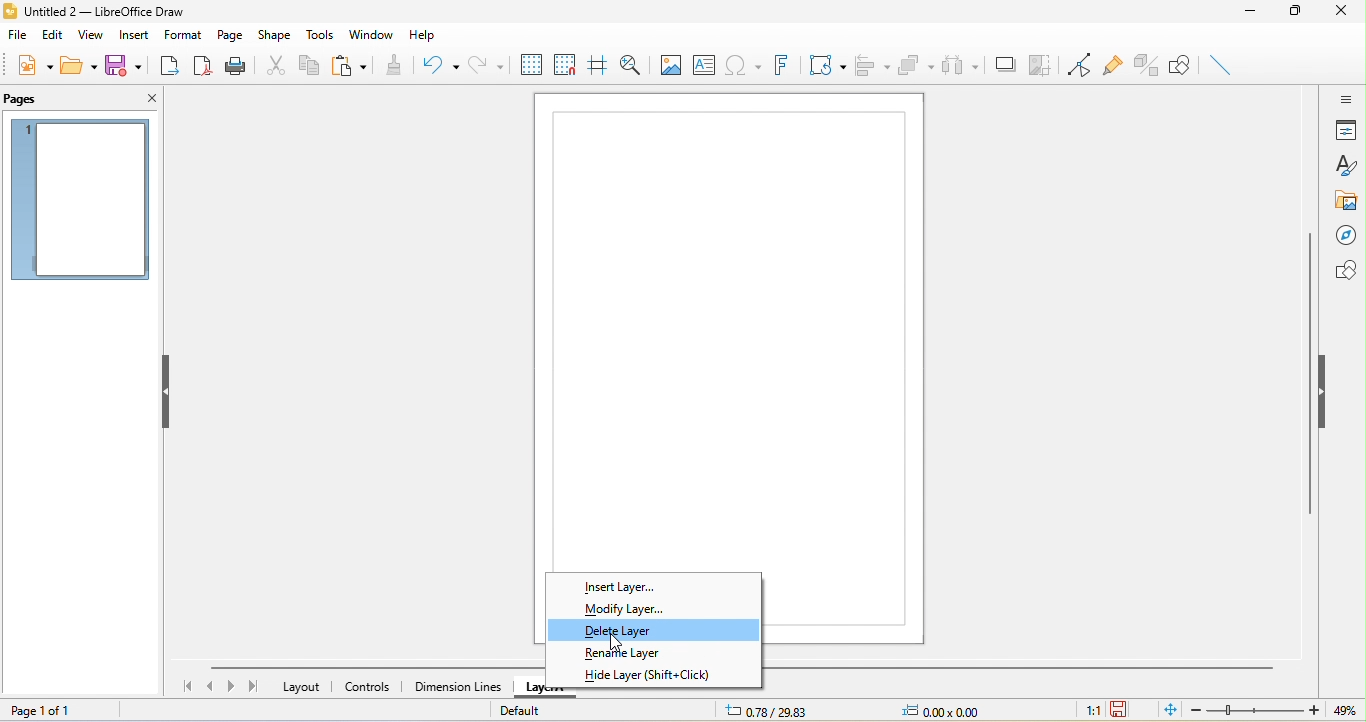 The image size is (1366, 722). I want to click on next page, so click(231, 686).